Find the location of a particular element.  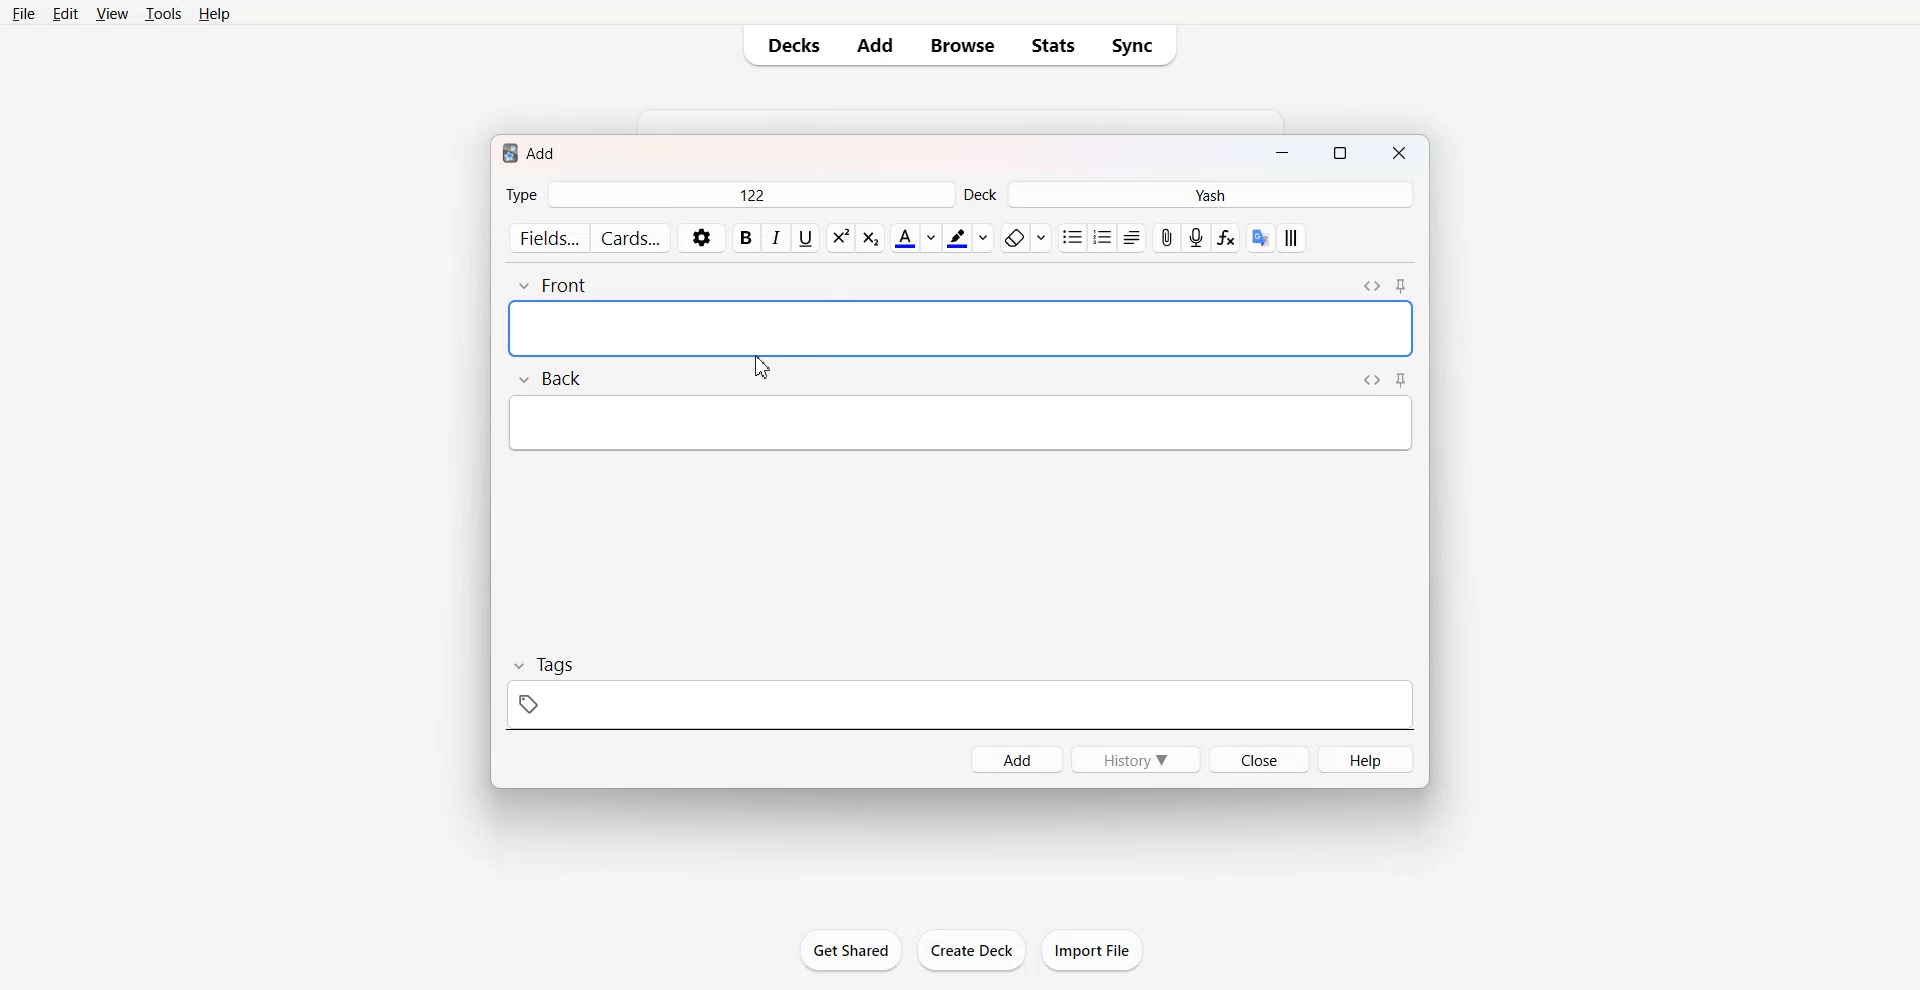

Maximize is located at coordinates (1344, 155).